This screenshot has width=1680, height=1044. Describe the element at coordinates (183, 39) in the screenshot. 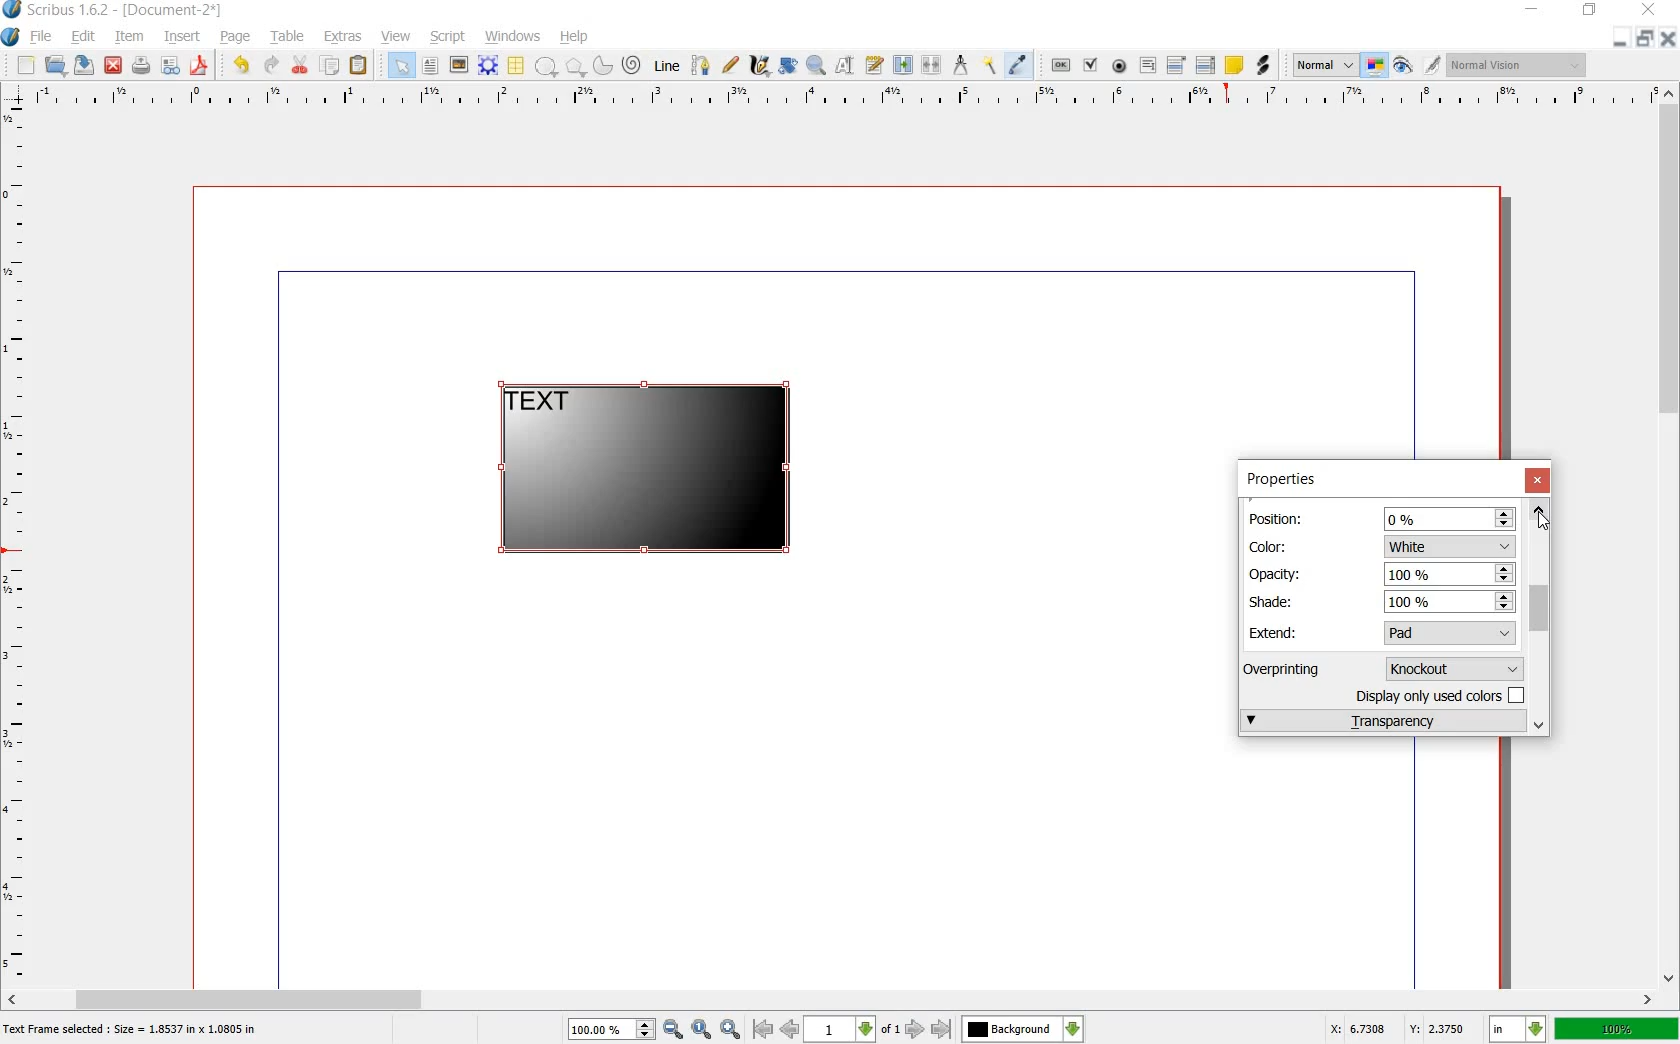

I see `insert` at that location.